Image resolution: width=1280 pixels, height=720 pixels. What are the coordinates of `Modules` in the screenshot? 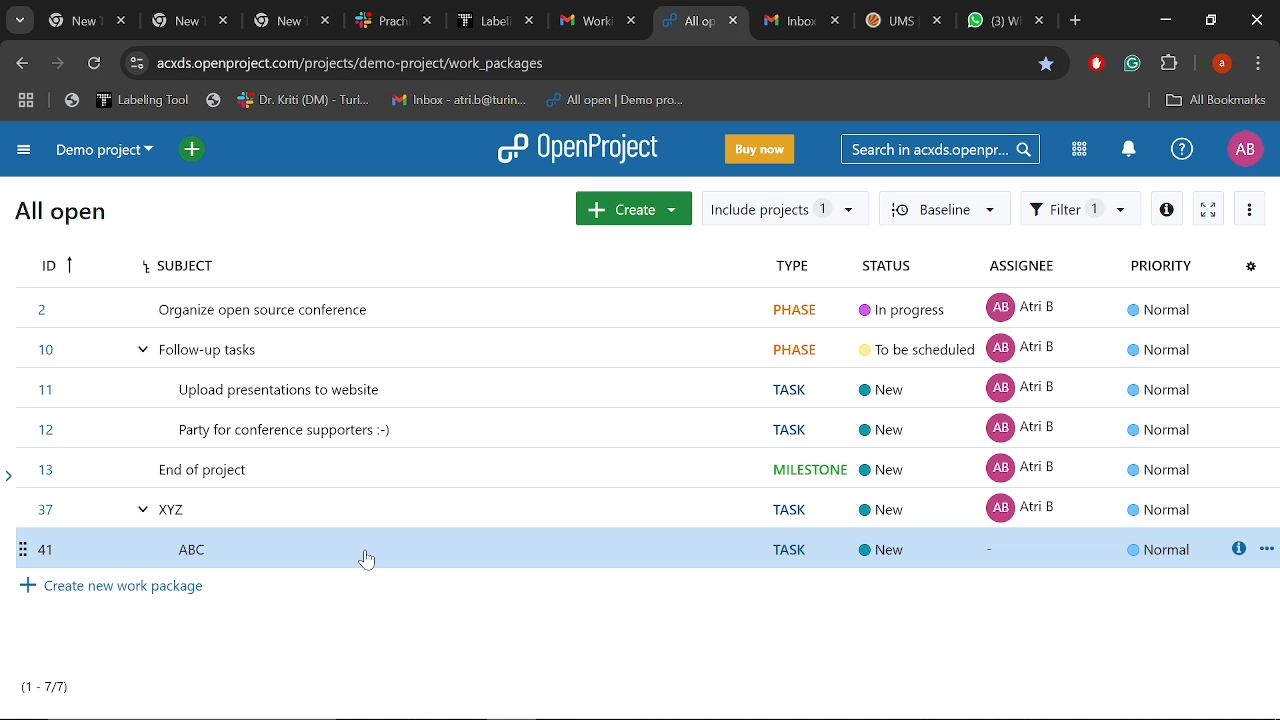 It's located at (1080, 151).